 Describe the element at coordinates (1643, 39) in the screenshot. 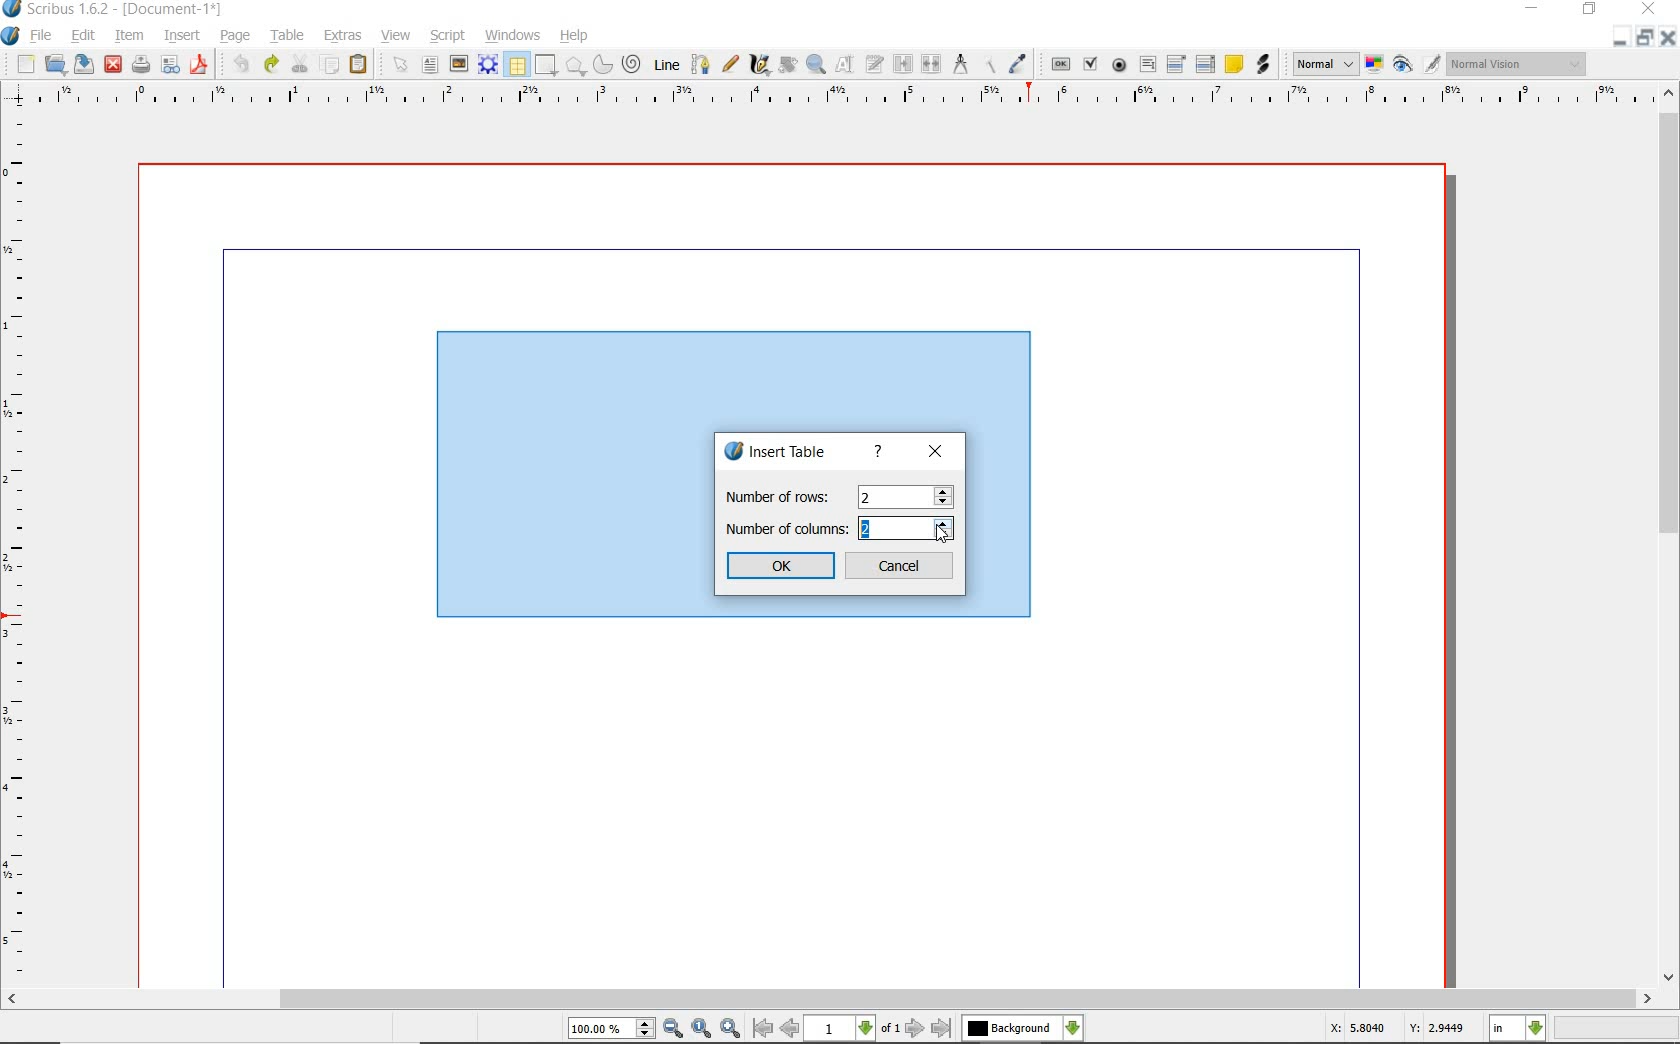

I see `restore` at that location.